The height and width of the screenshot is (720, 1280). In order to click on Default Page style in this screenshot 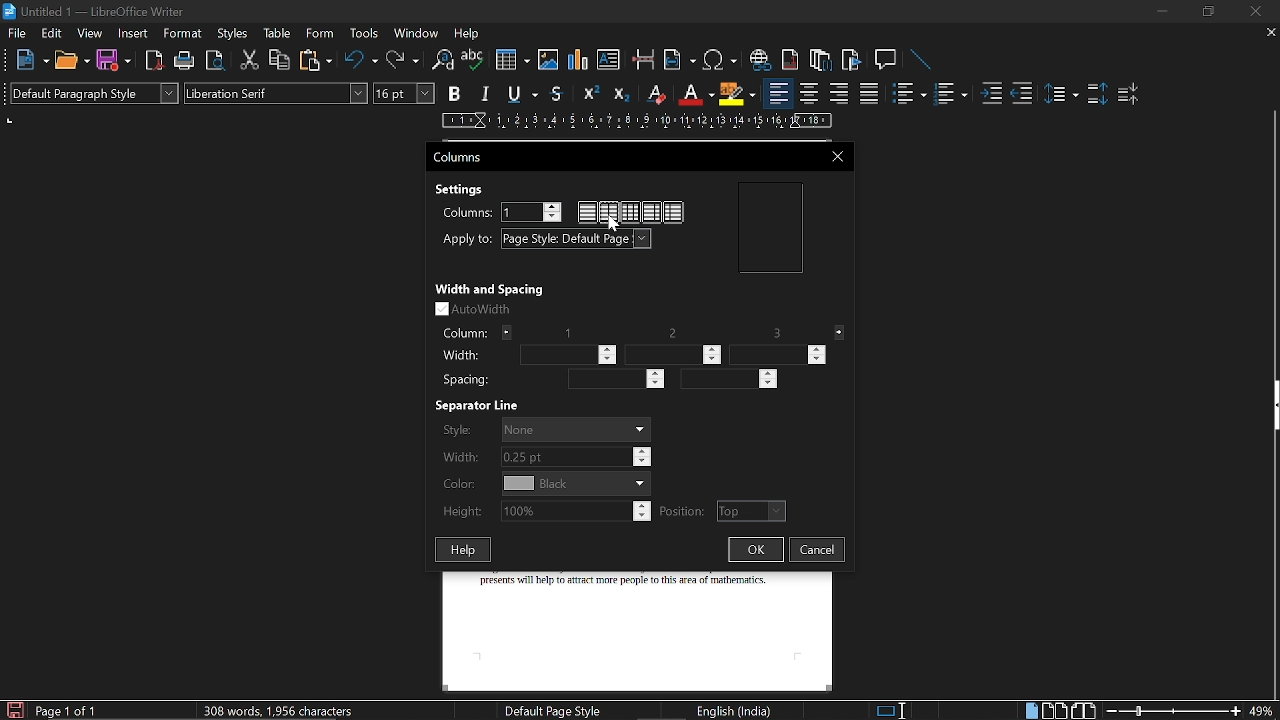, I will do `click(555, 710)`.